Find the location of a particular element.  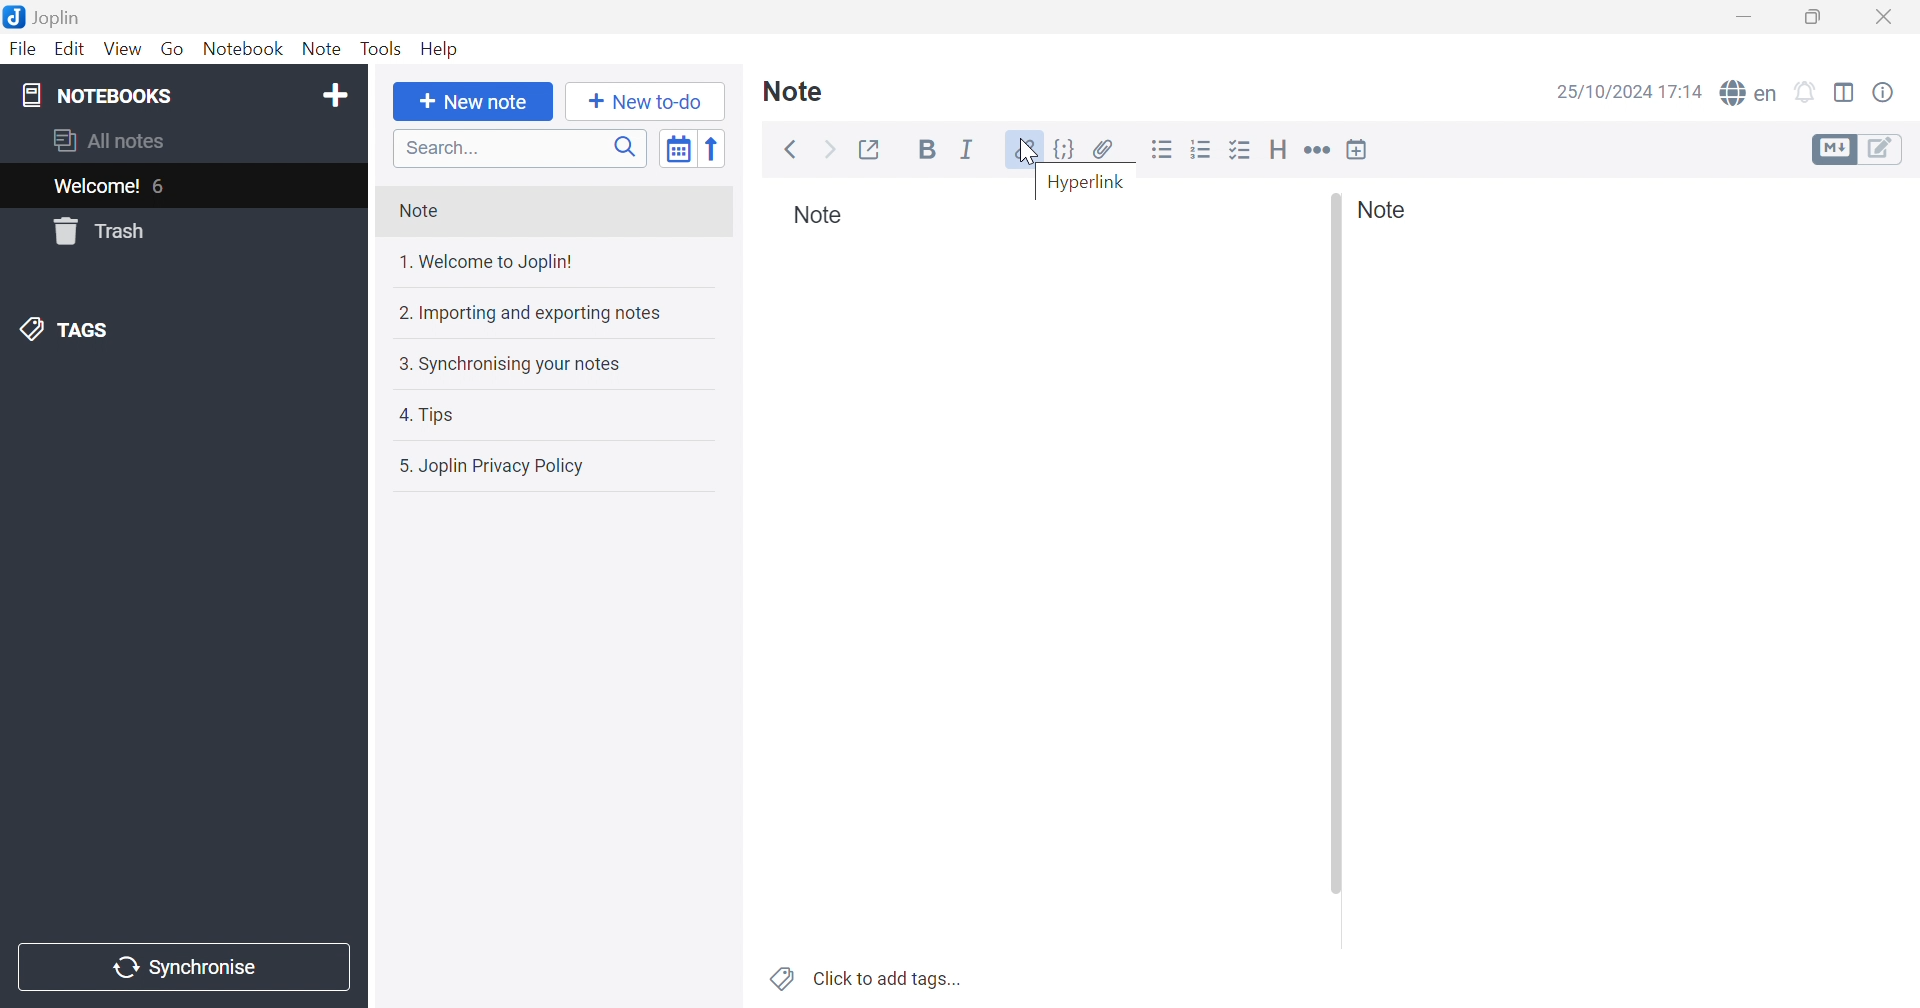

+ New to-do is located at coordinates (647, 101).